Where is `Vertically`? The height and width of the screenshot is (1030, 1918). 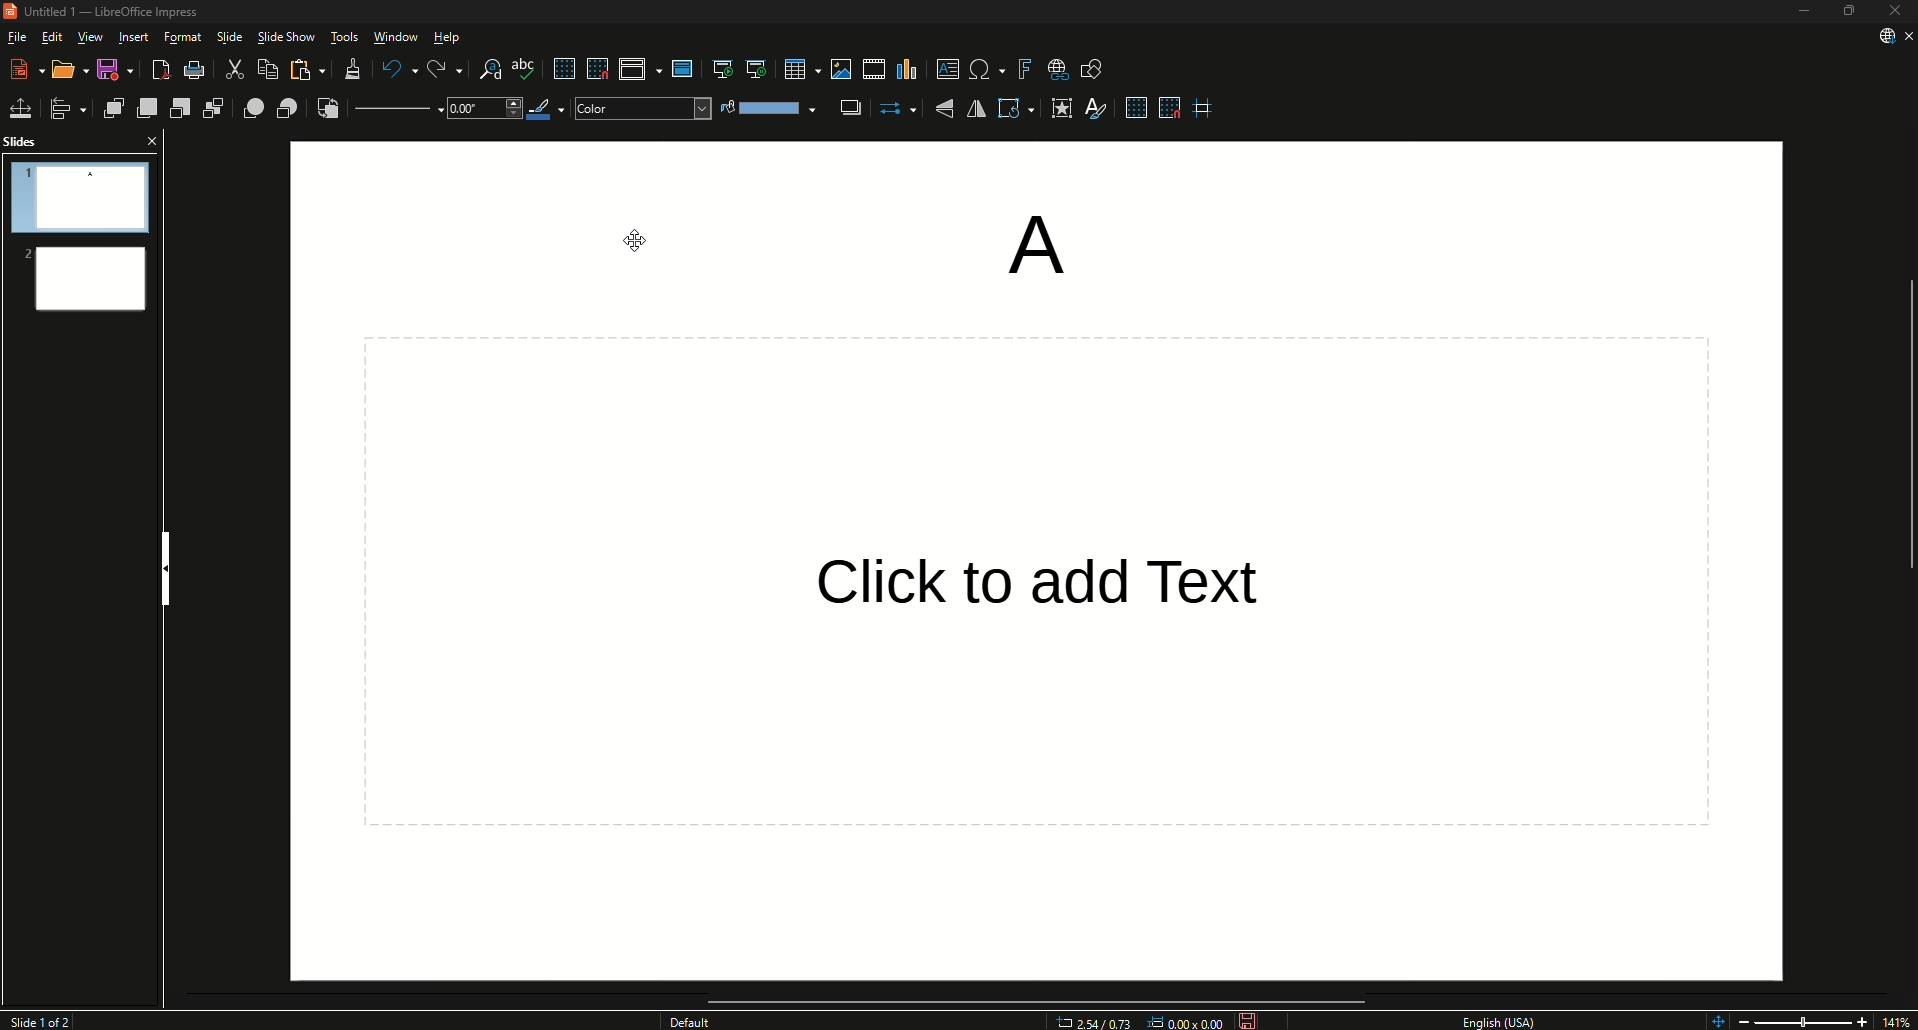
Vertically is located at coordinates (946, 110).